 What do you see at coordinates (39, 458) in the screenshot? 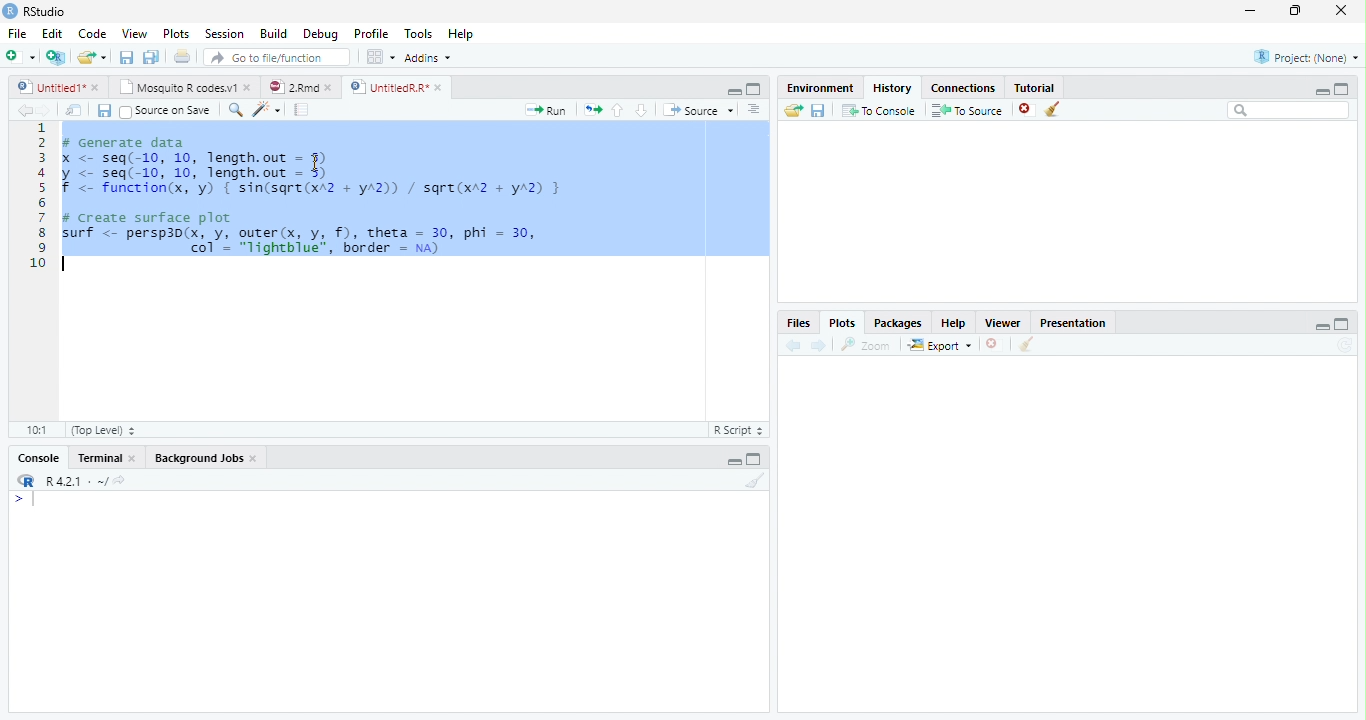
I see `Console` at bounding box center [39, 458].